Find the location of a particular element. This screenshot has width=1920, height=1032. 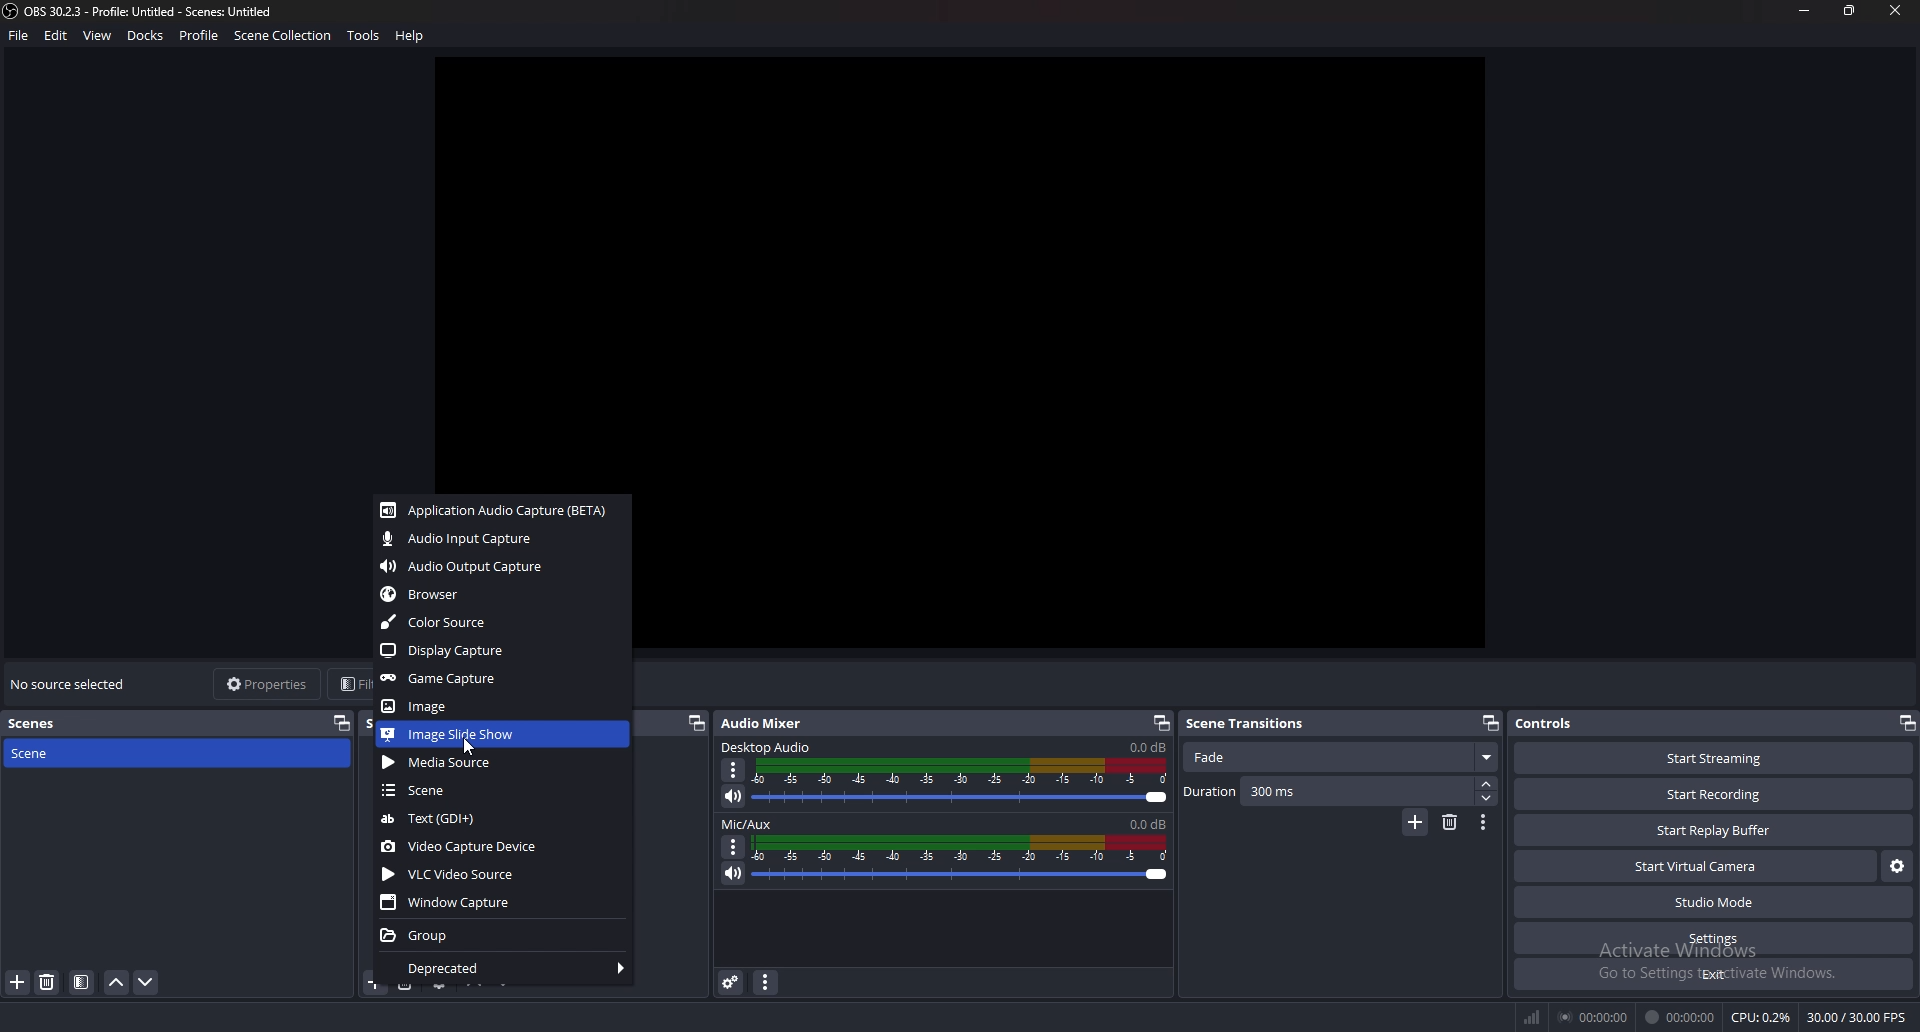

pop out is located at coordinates (1906, 723).